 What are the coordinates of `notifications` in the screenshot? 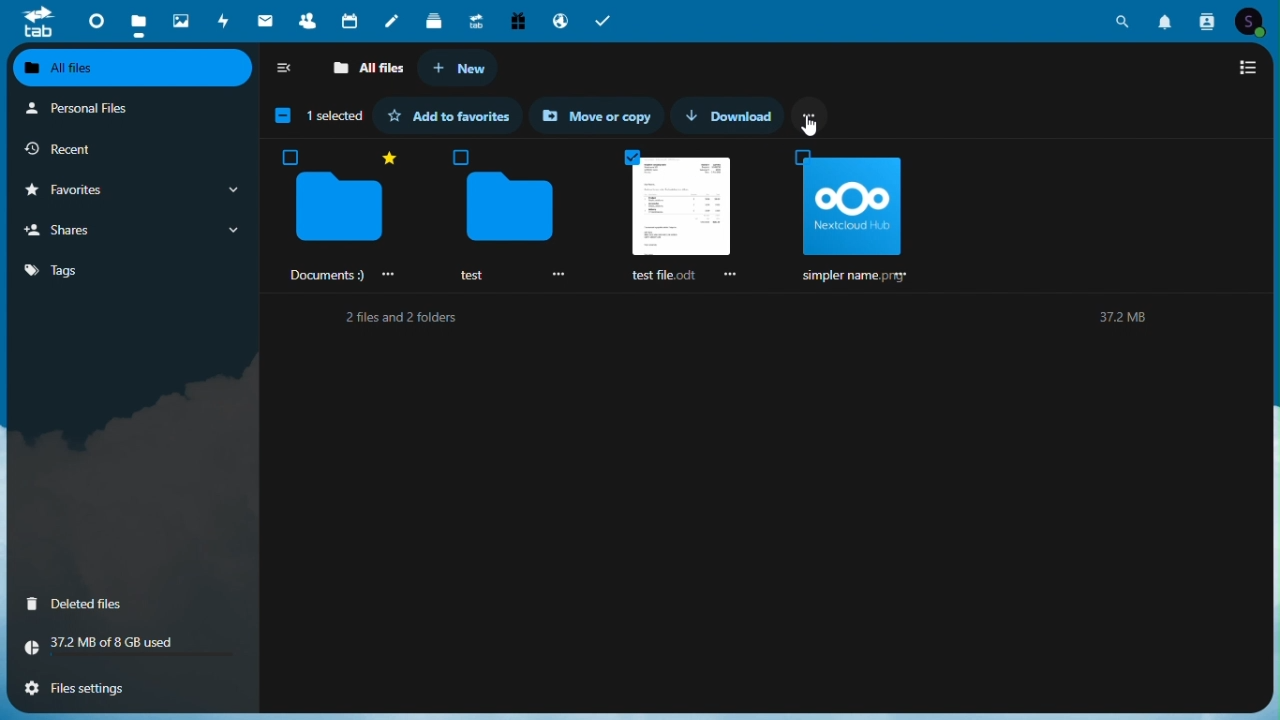 It's located at (1169, 19).